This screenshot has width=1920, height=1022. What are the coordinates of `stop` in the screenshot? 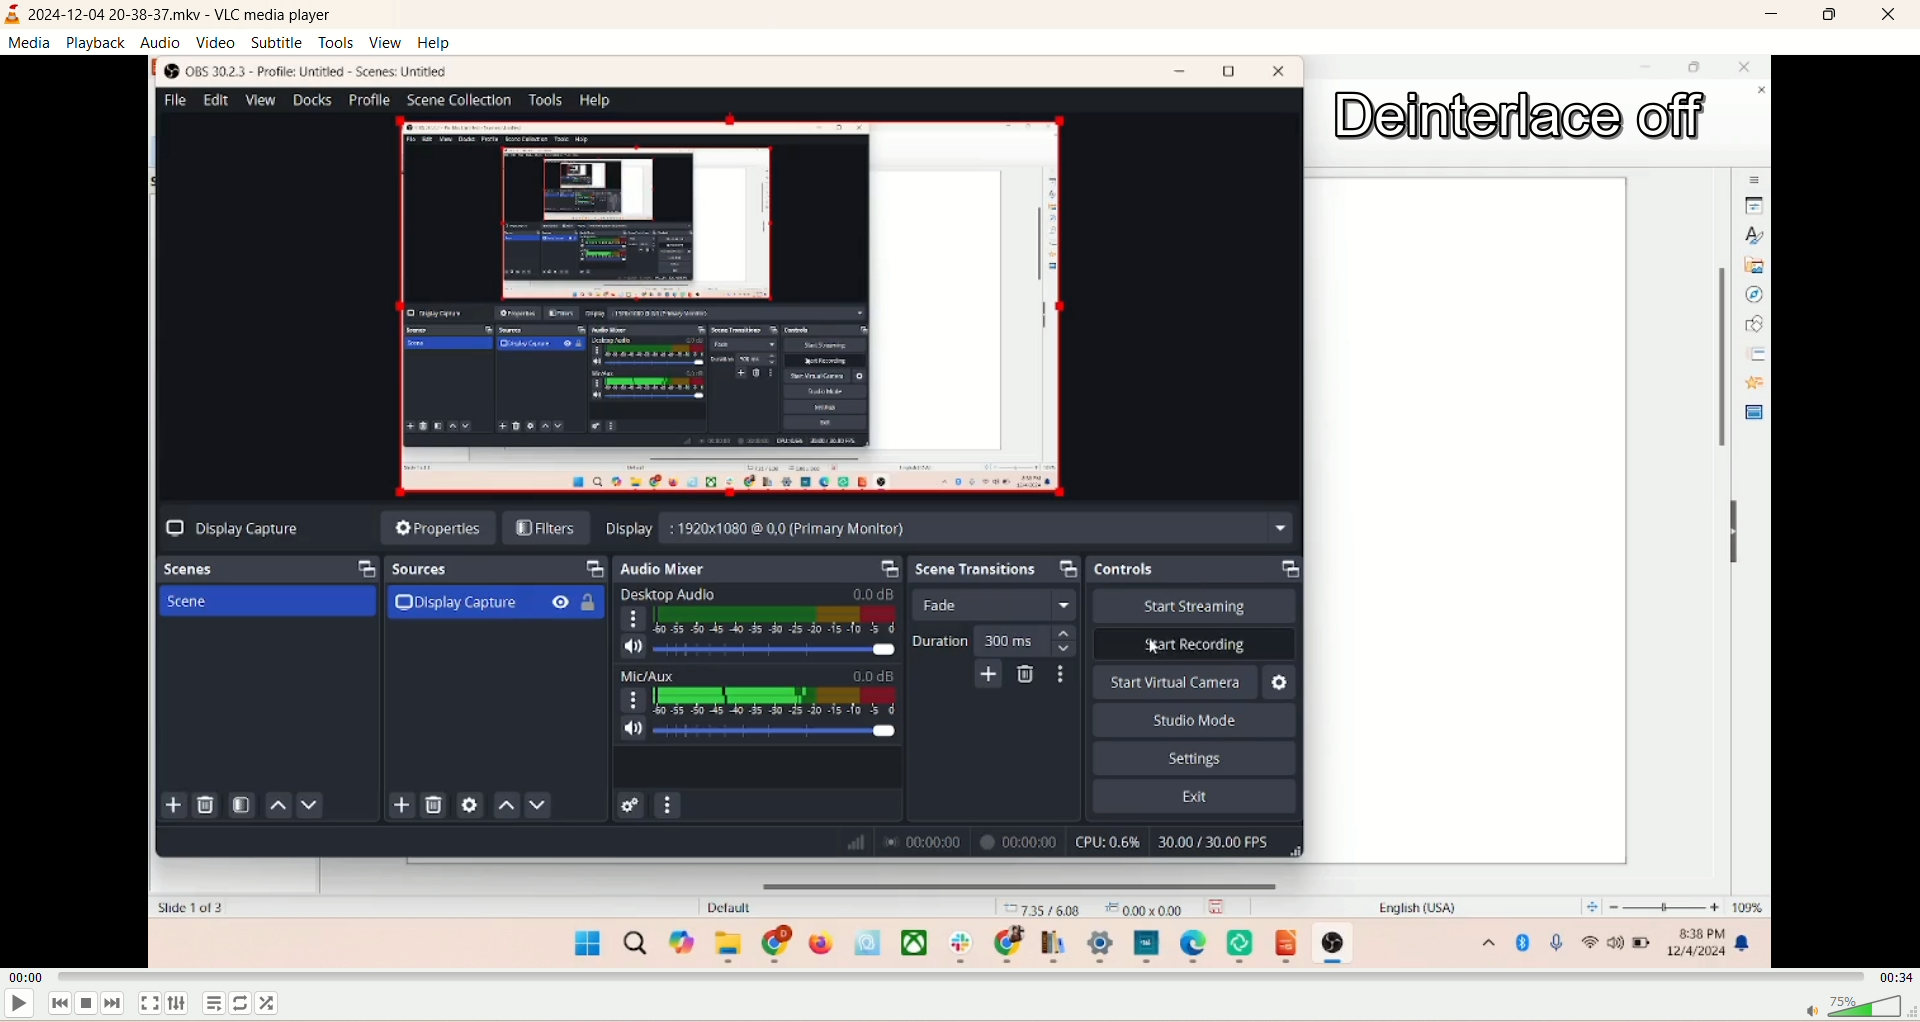 It's located at (91, 1007).